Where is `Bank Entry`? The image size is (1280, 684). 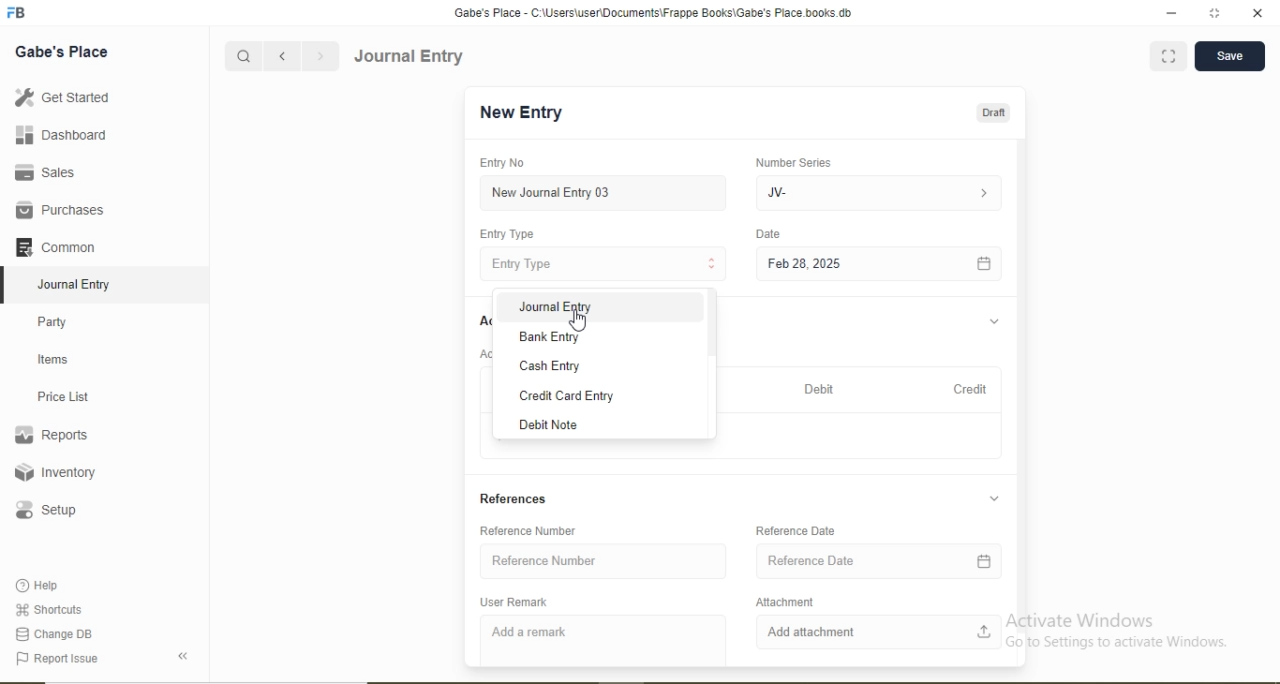 Bank Entry is located at coordinates (549, 338).